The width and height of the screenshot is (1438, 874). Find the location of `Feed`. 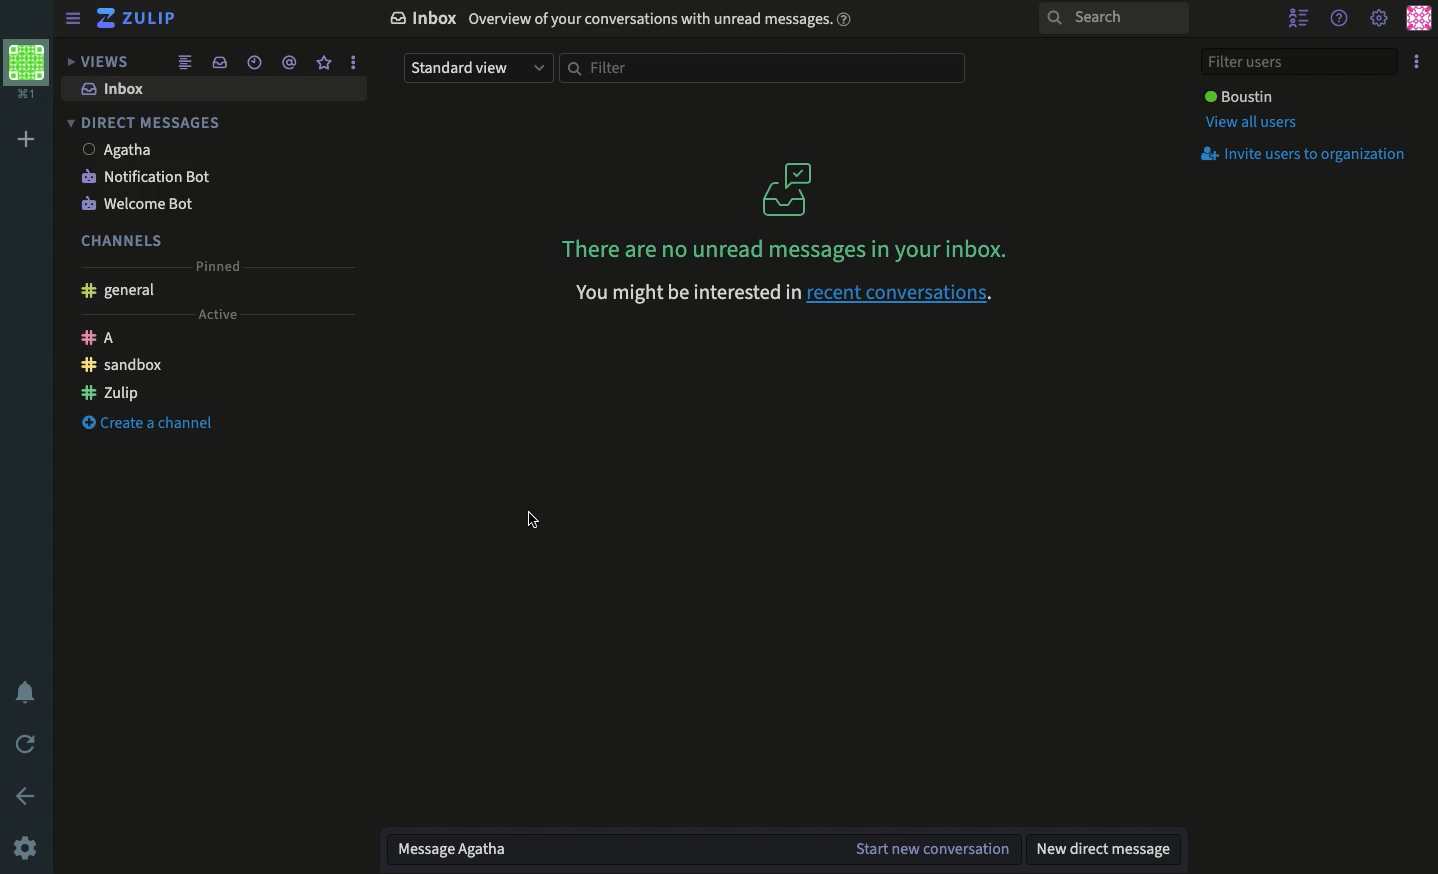

Feed is located at coordinates (189, 61).